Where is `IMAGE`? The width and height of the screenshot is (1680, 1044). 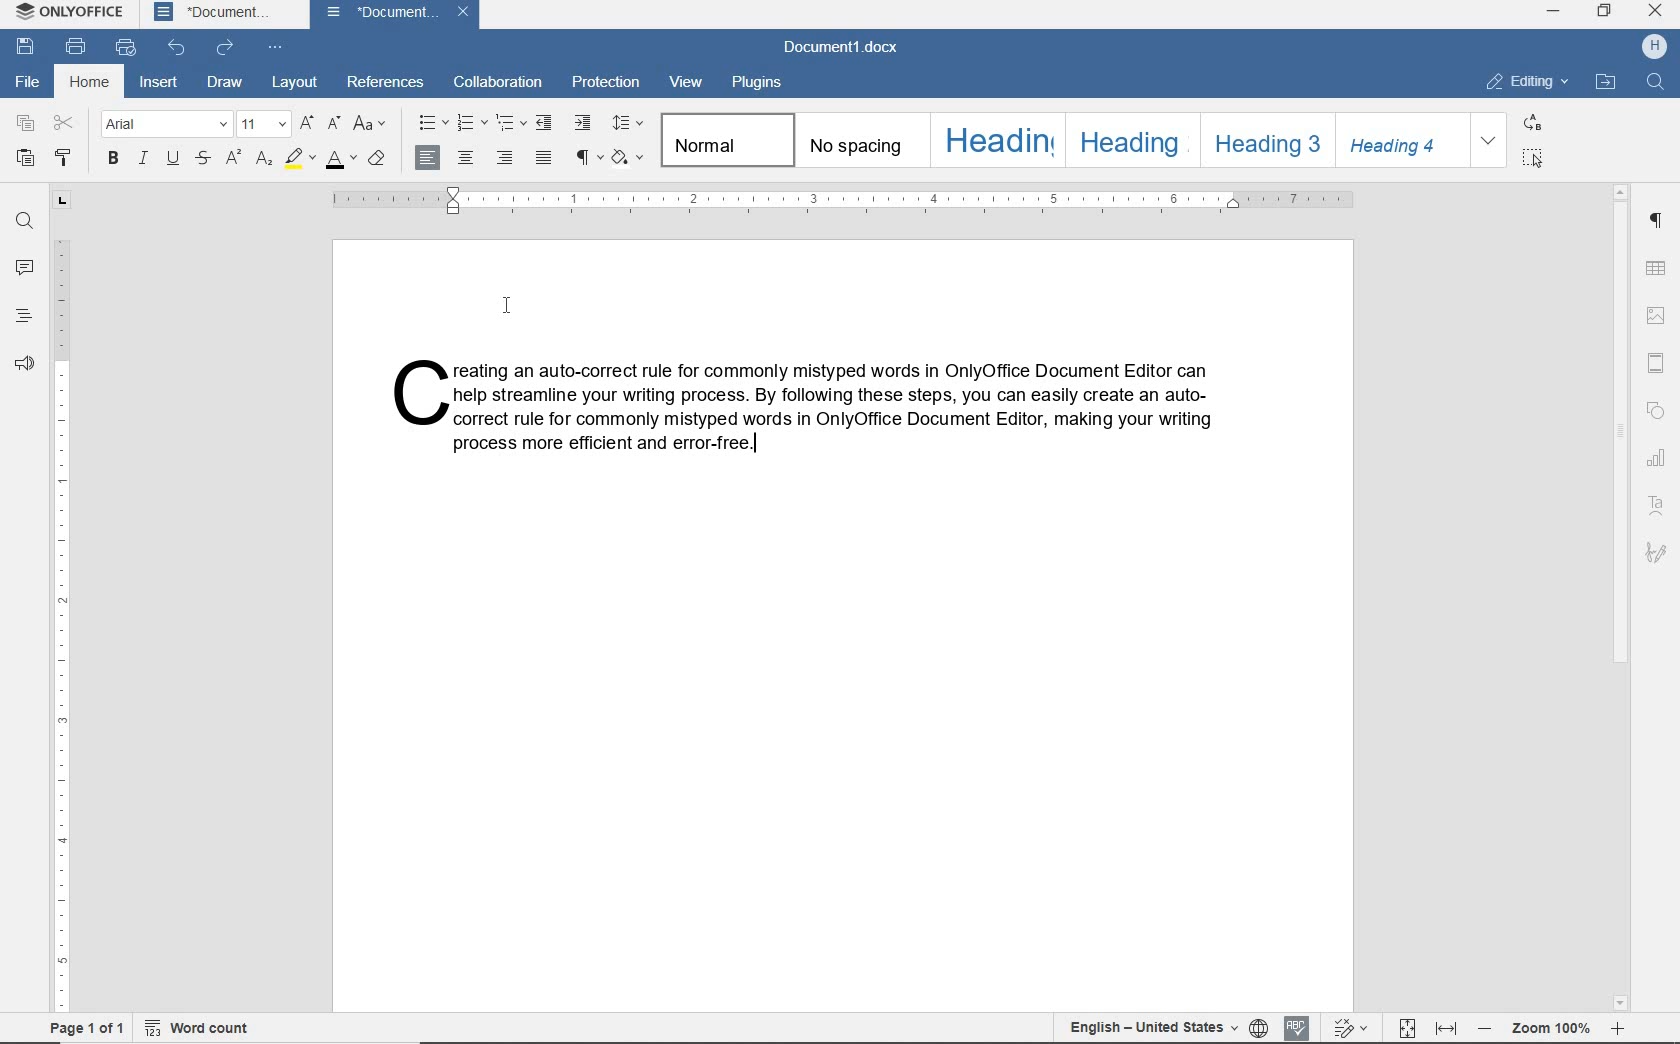
IMAGE is located at coordinates (1655, 316).